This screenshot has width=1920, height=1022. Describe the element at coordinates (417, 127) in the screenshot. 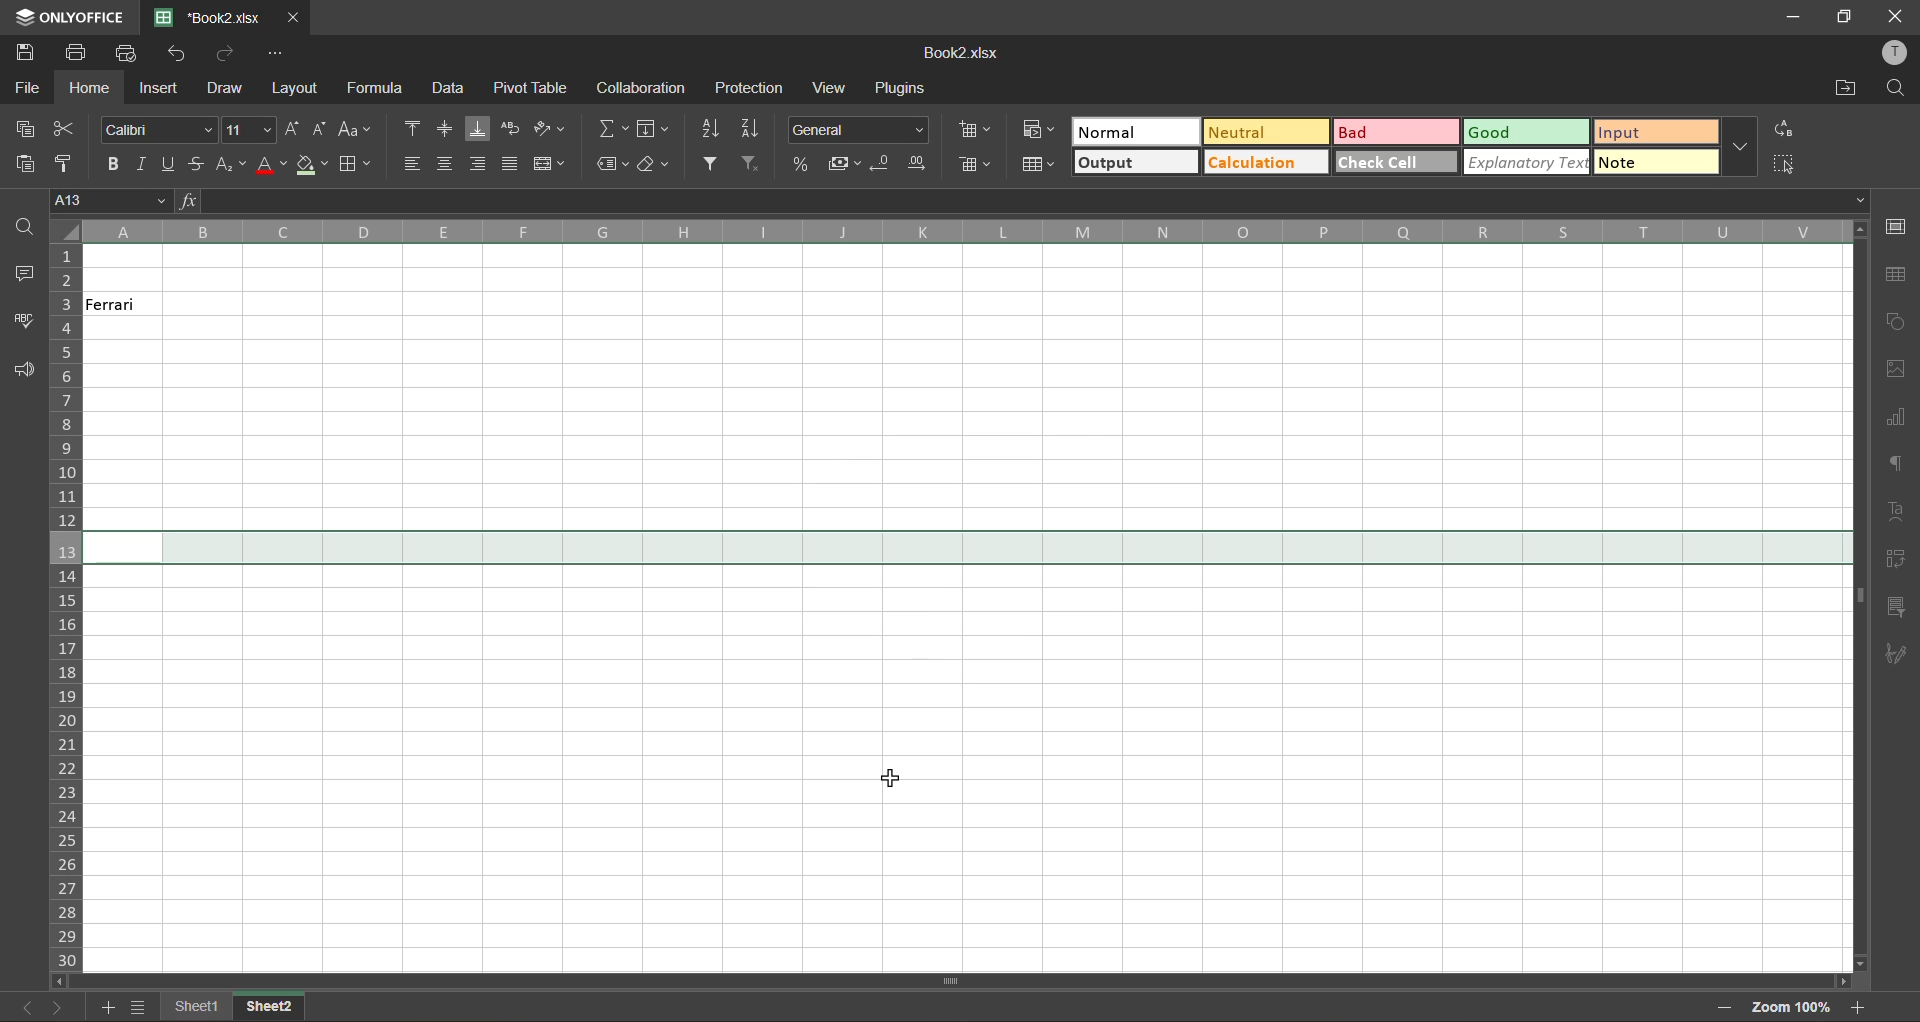

I see `align top` at that location.